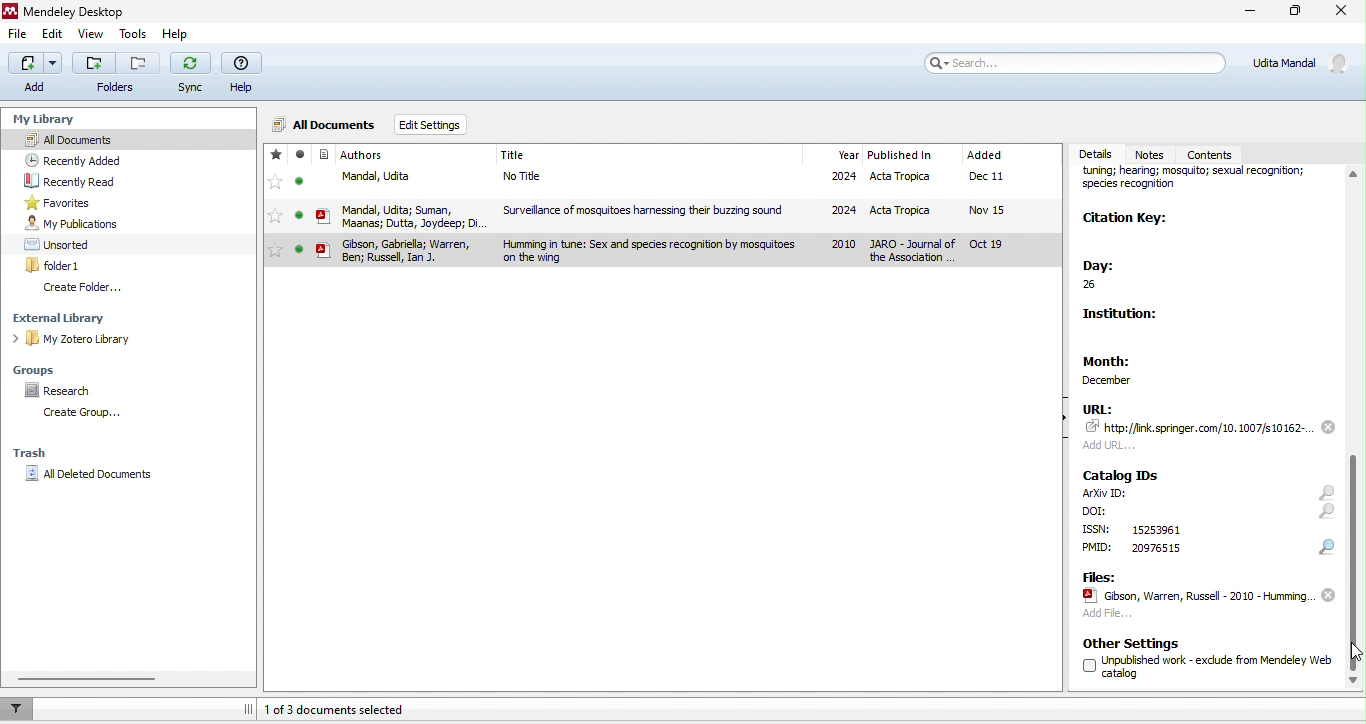 This screenshot has width=1366, height=724. I want to click on catalog ids, so click(1122, 475).